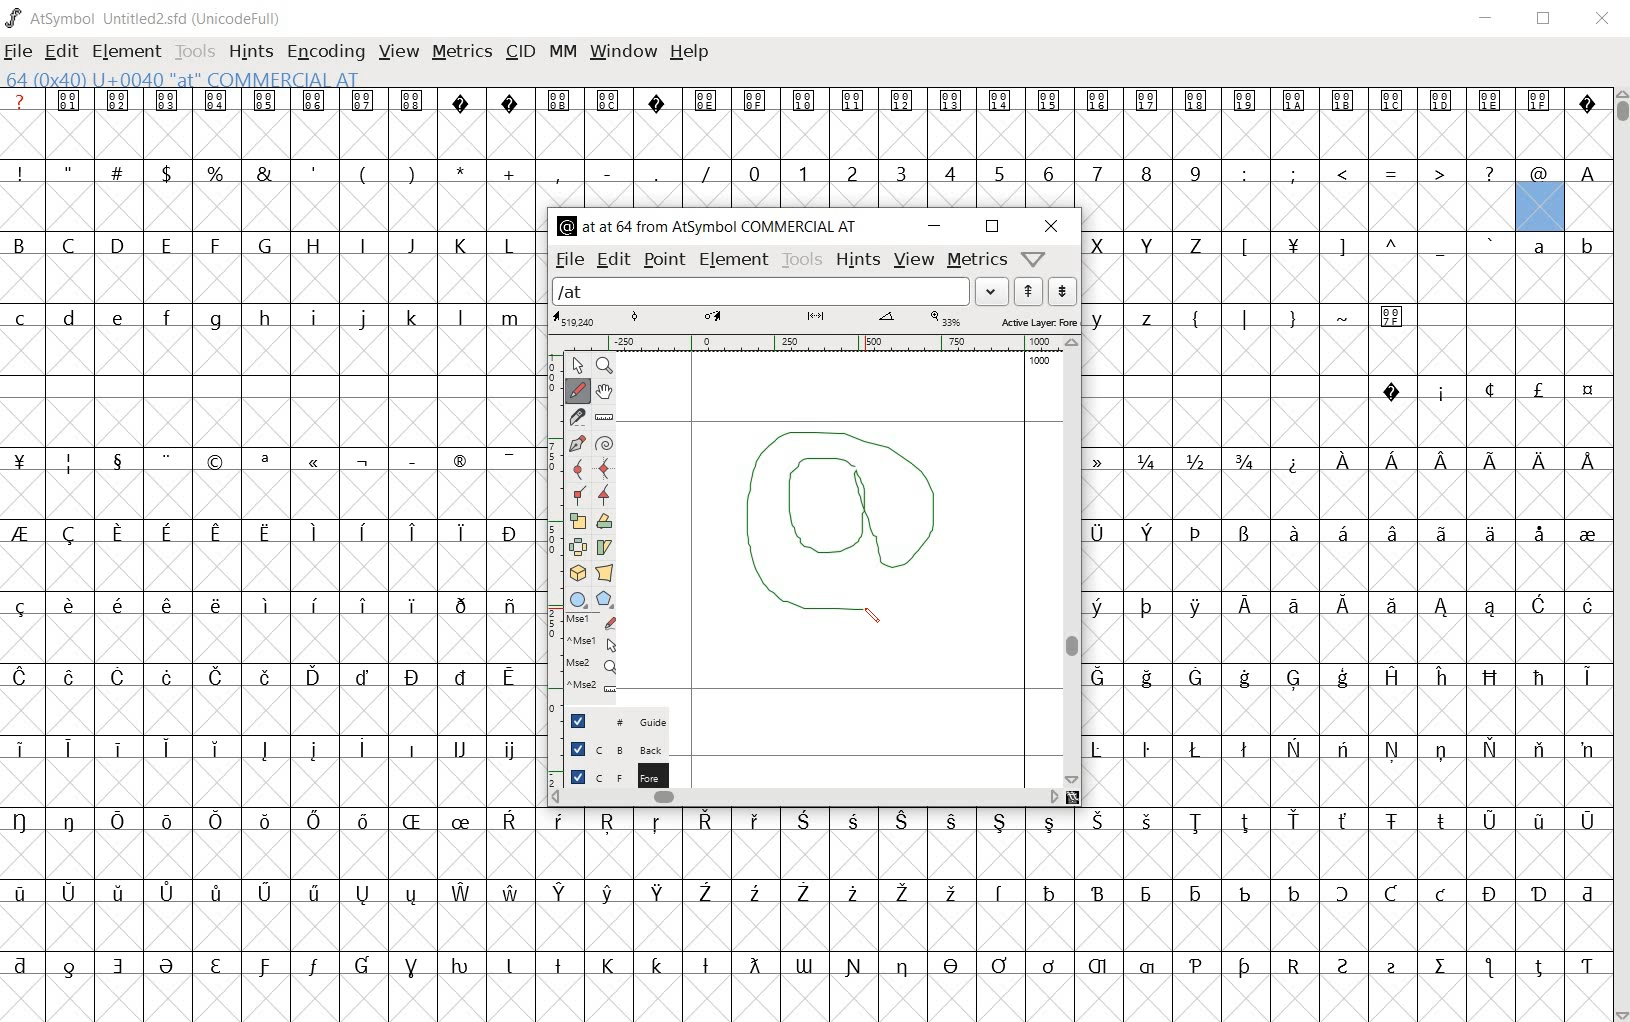 This screenshot has height=1022, width=1630. Describe the element at coordinates (127, 53) in the screenshot. I see `ELEMENT` at that location.